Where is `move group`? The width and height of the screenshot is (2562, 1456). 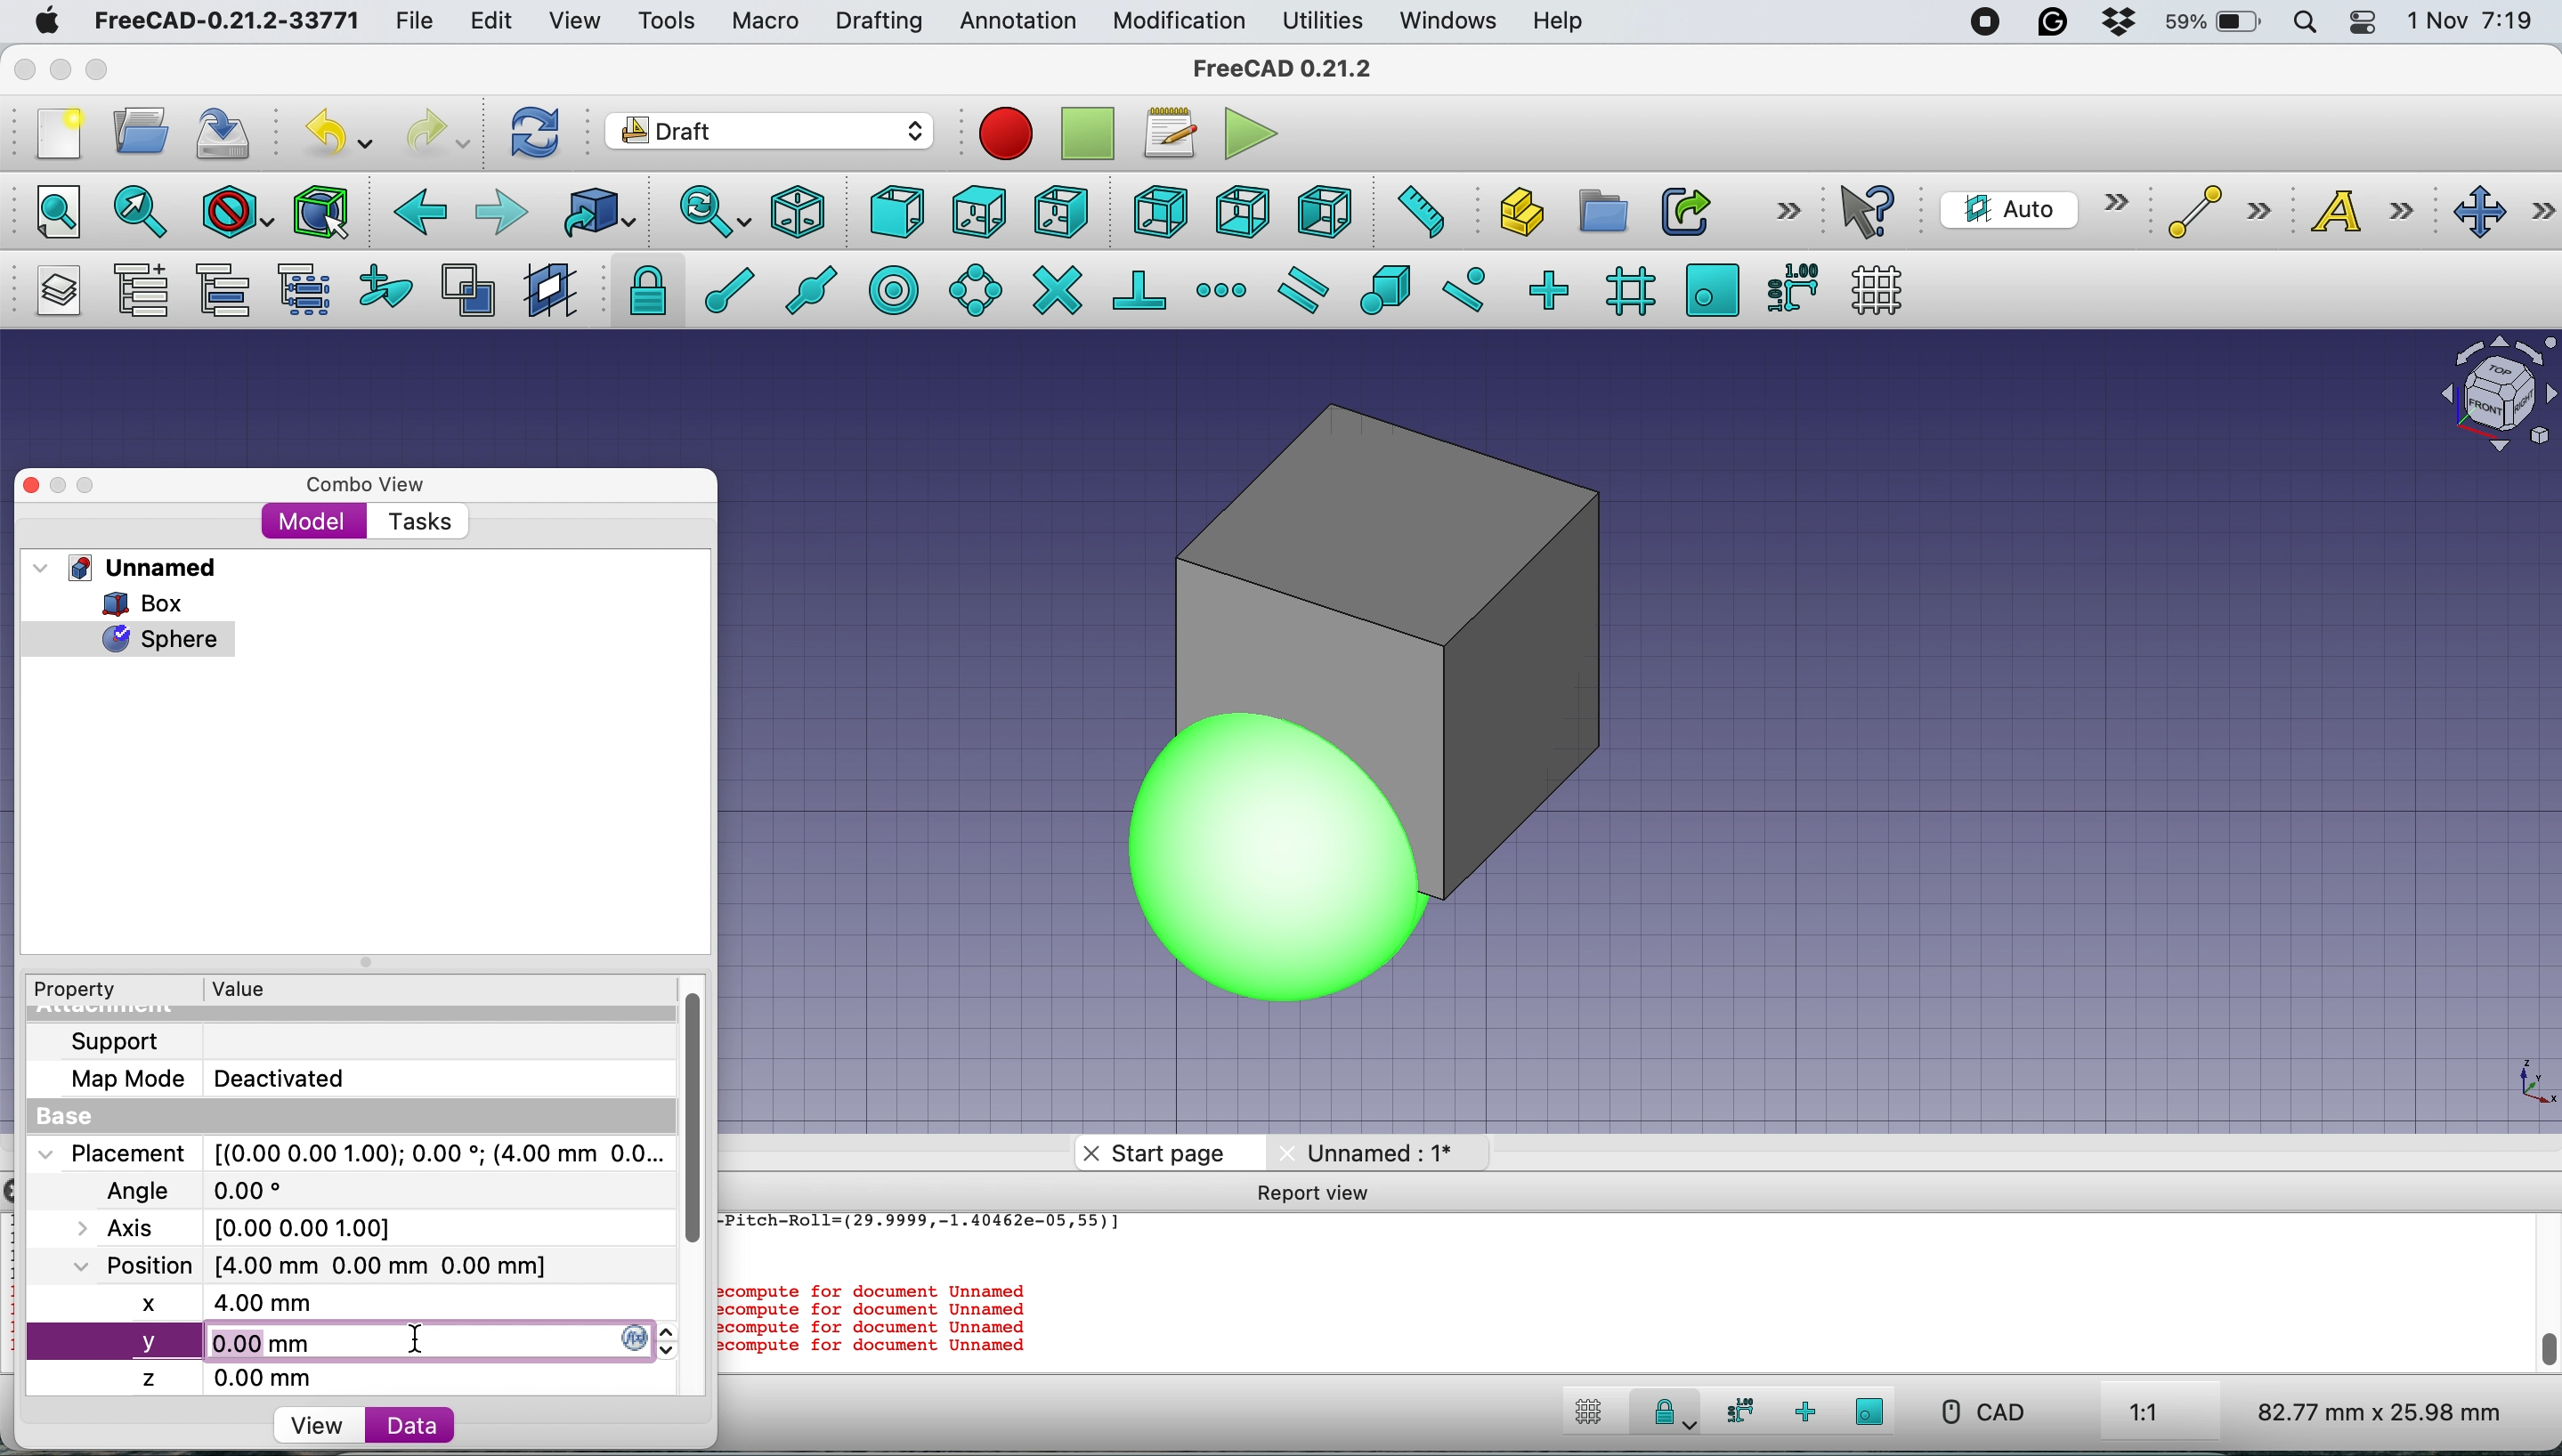
move group is located at coordinates (228, 290).